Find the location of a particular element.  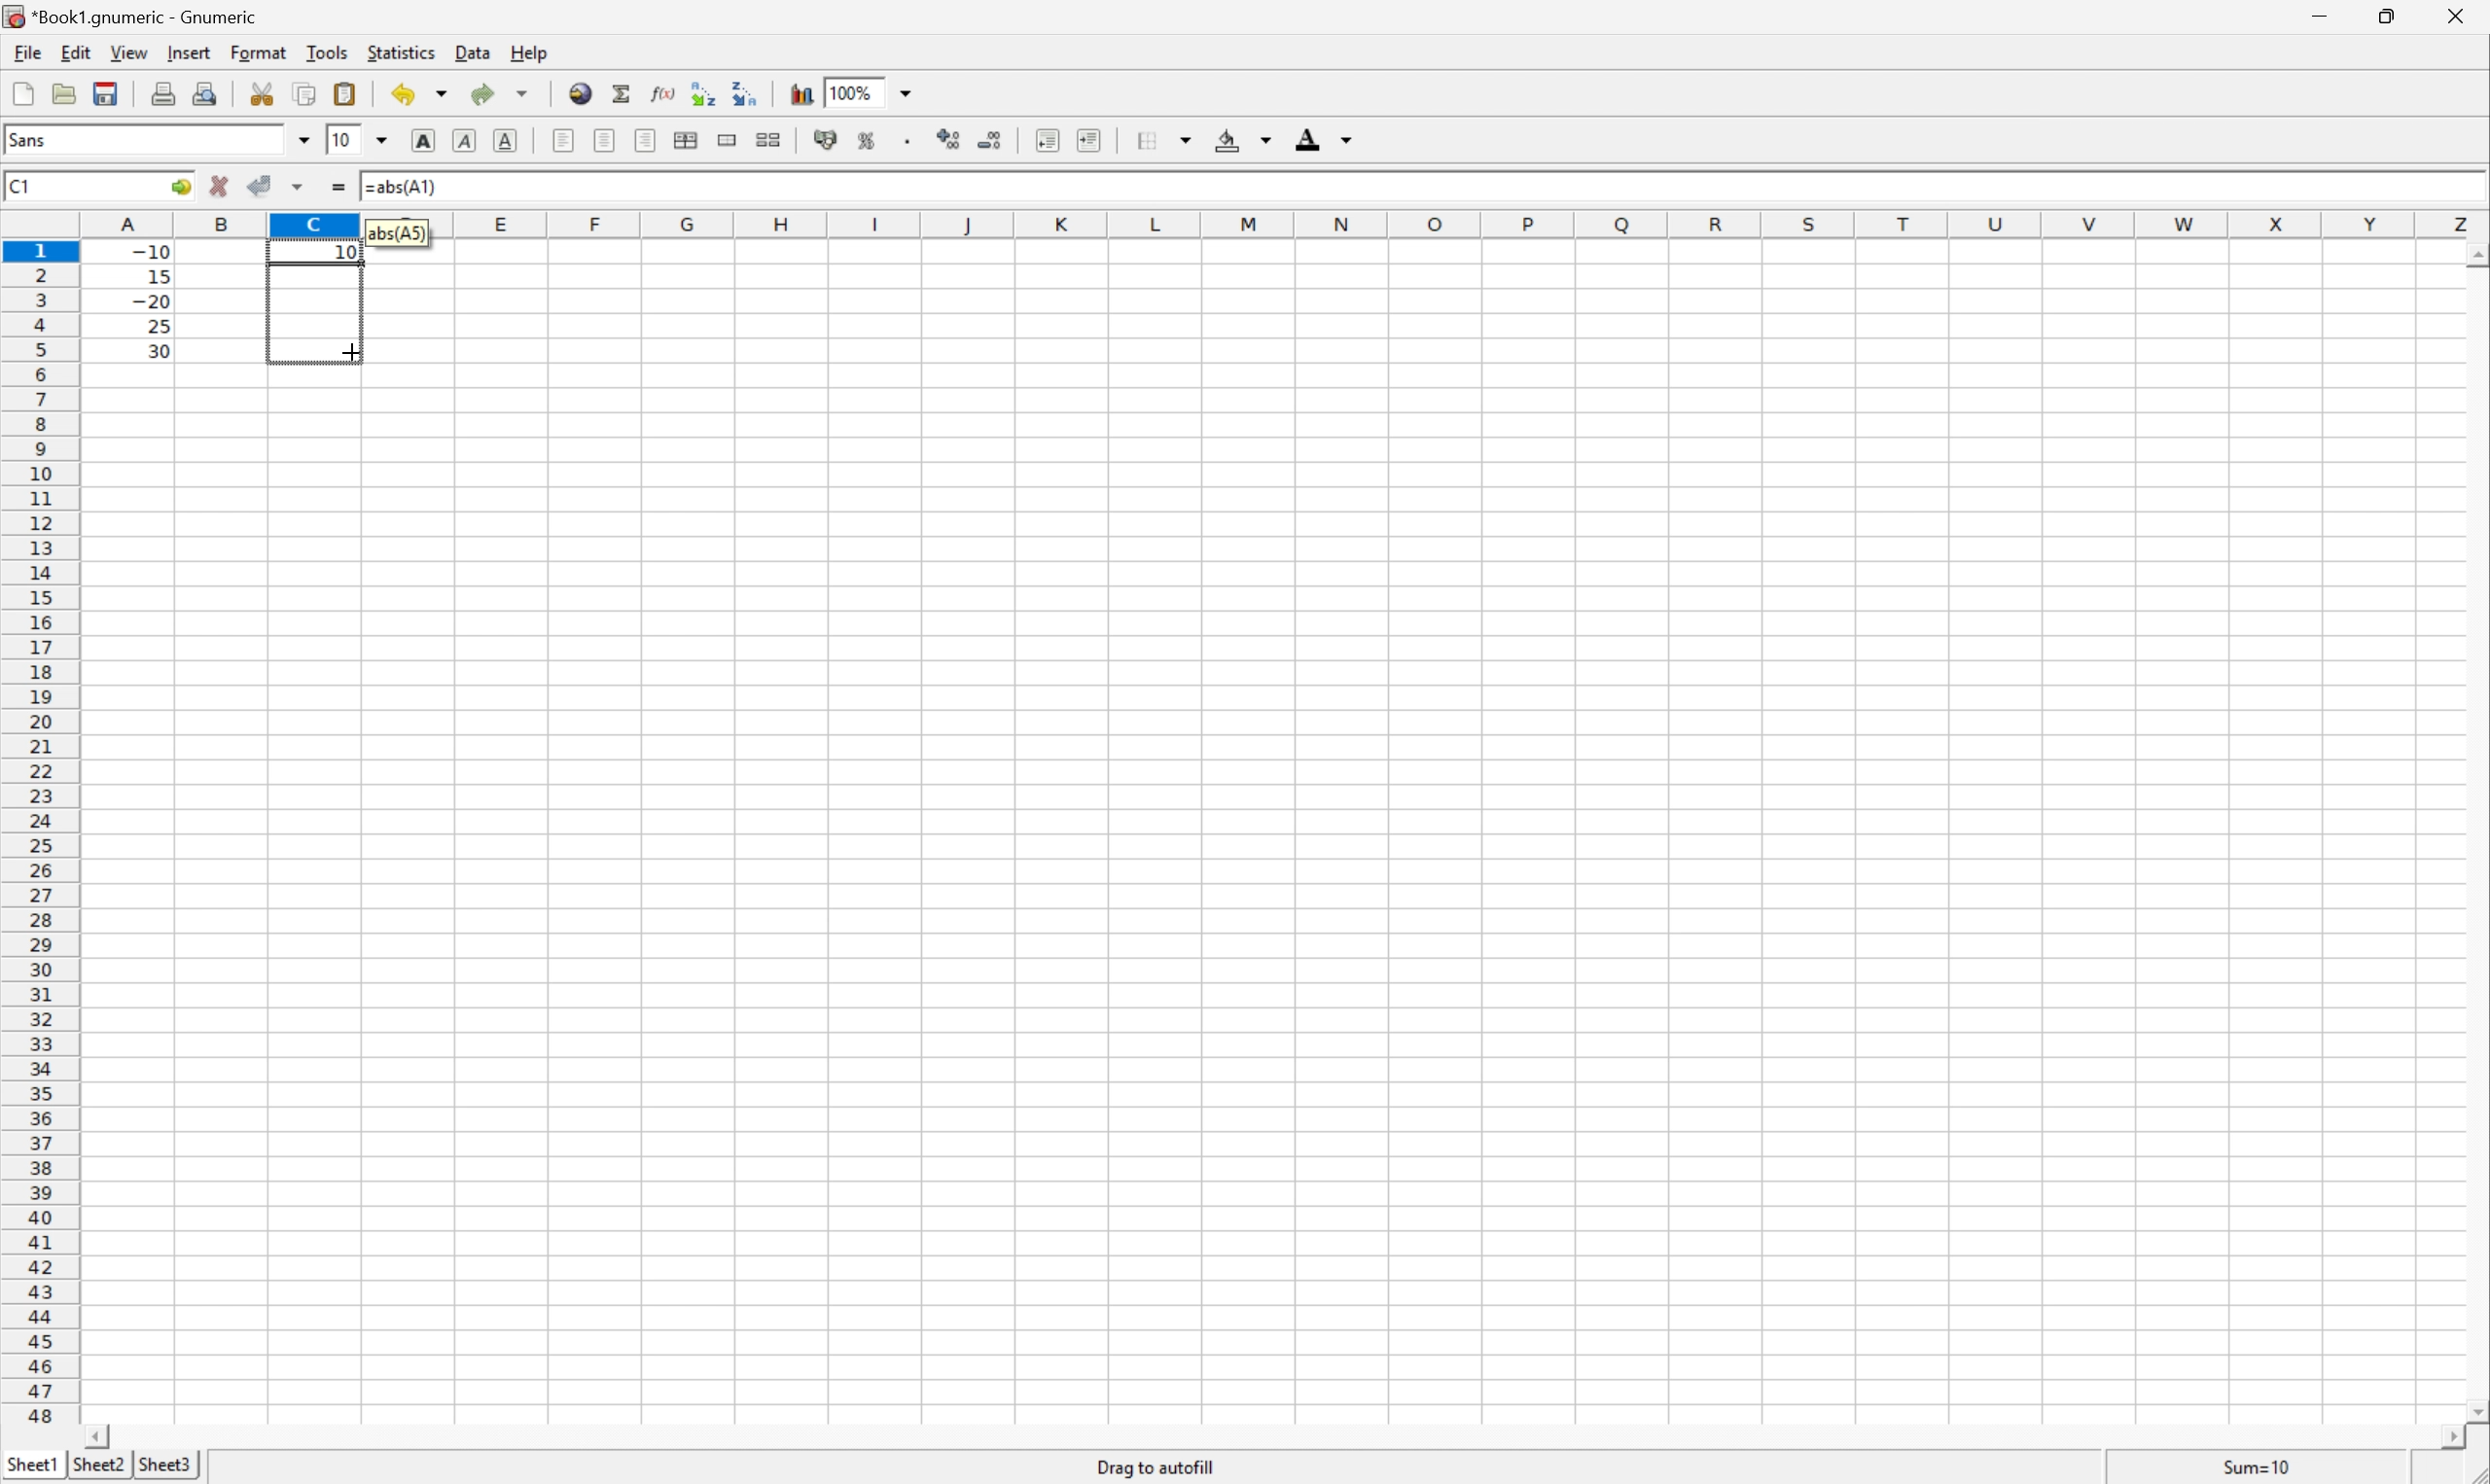

Underline is located at coordinates (509, 138).